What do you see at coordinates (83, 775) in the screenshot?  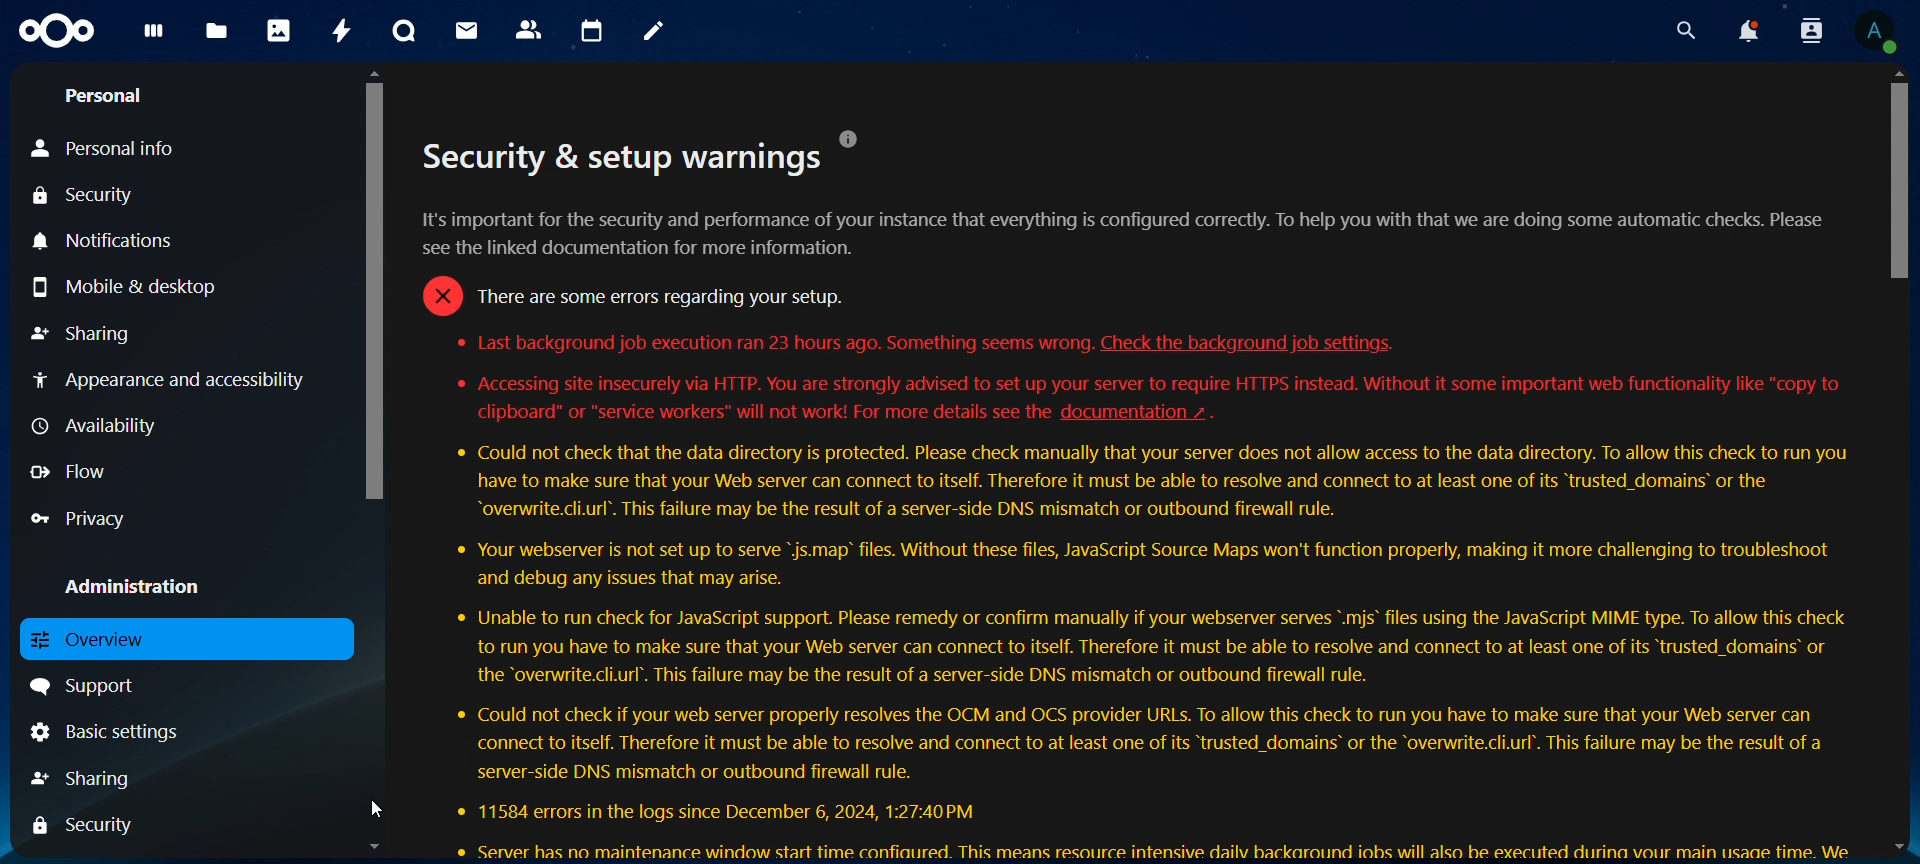 I see `sharing` at bounding box center [83, 775].